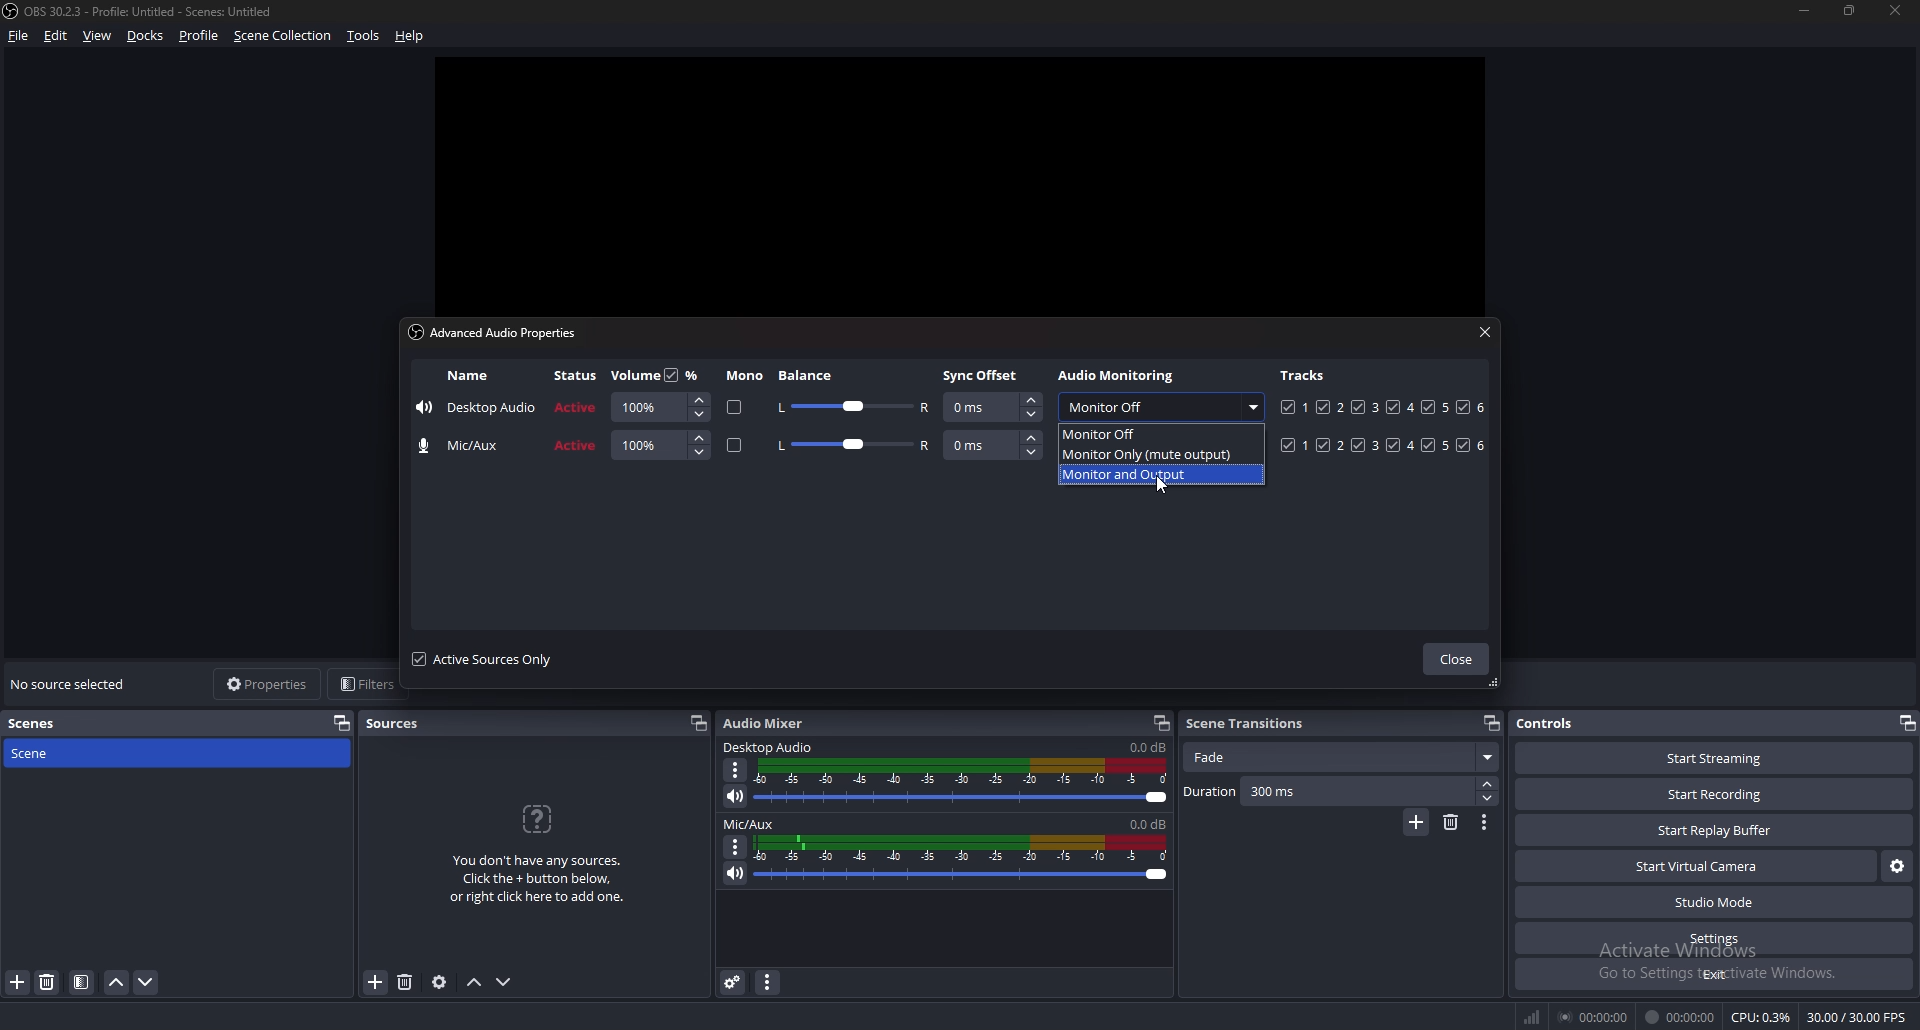  Describe the element at coordinates (1712, 974) in the screenshot. I see `exit` at that location.